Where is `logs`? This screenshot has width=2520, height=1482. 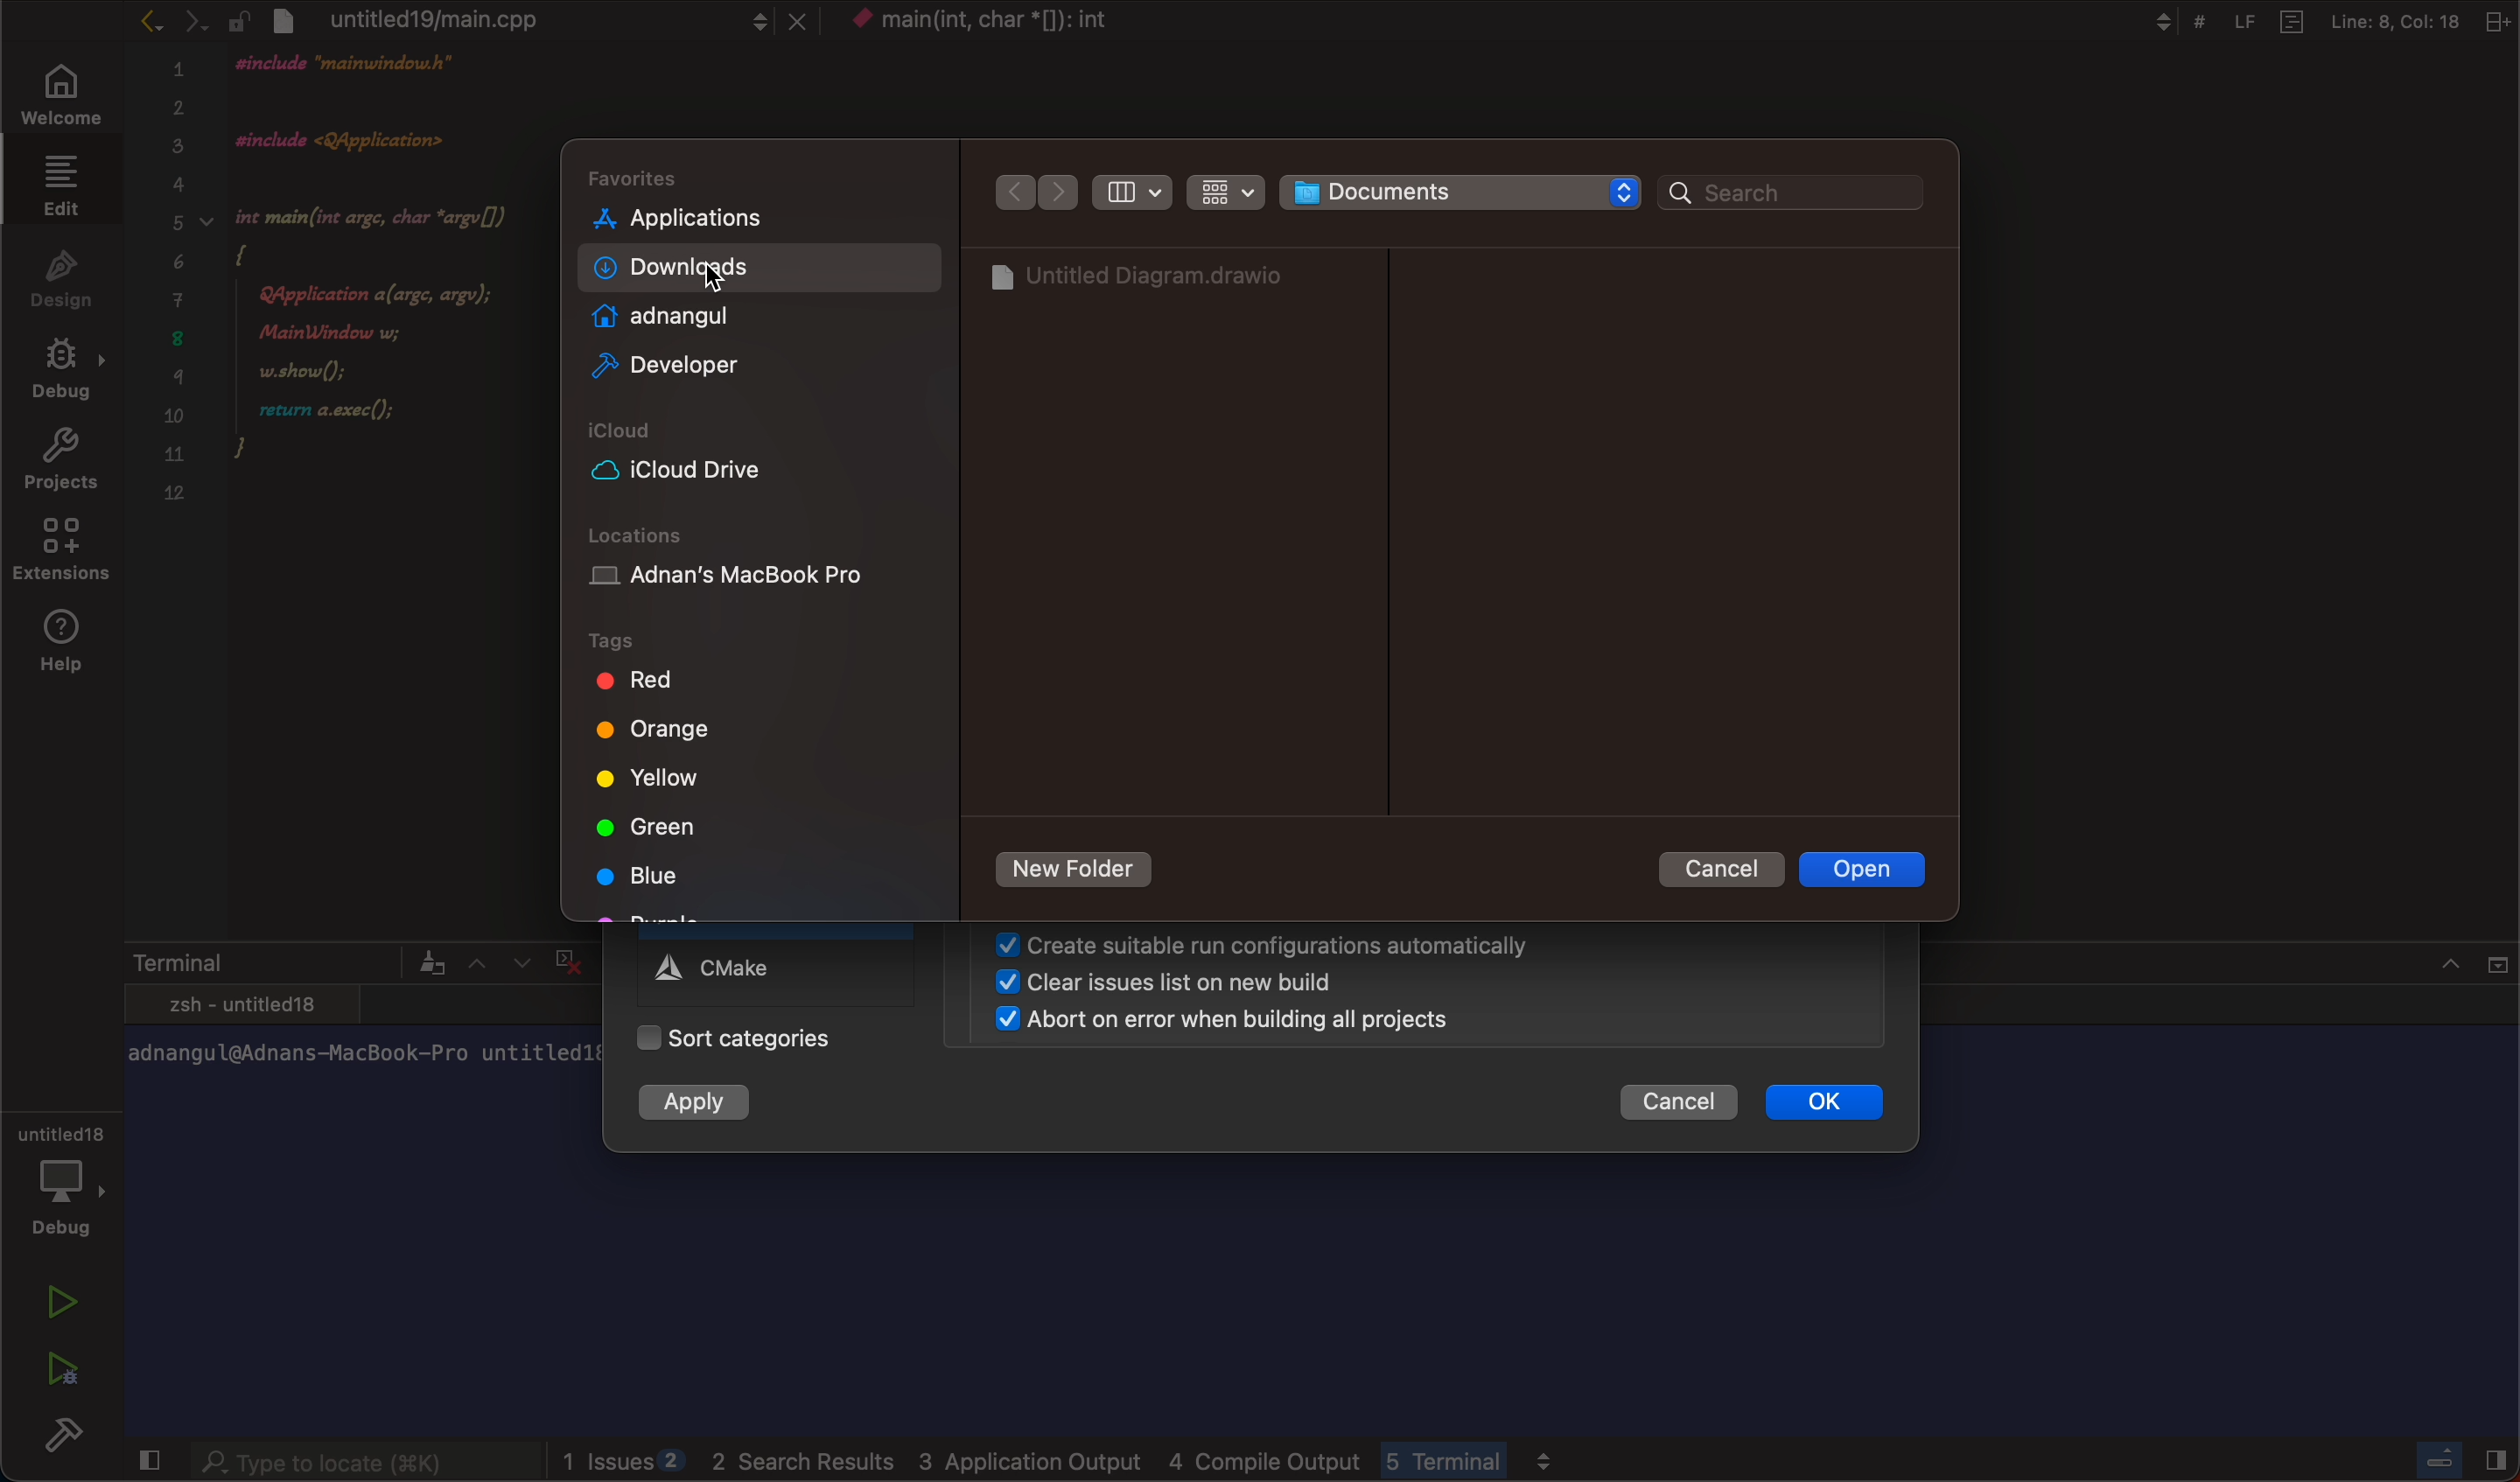
logs is located at coordinates (1067, 1454).